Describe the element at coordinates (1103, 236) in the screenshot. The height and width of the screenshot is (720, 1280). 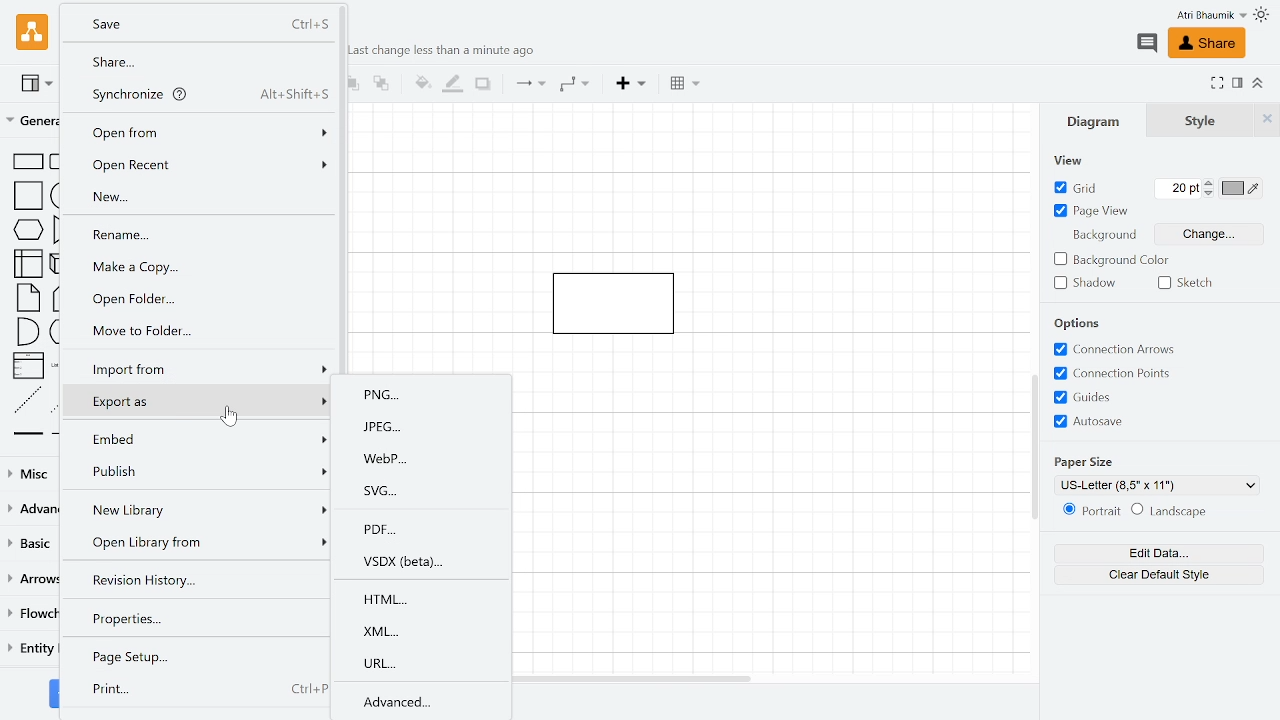
I see `Background` at that location.